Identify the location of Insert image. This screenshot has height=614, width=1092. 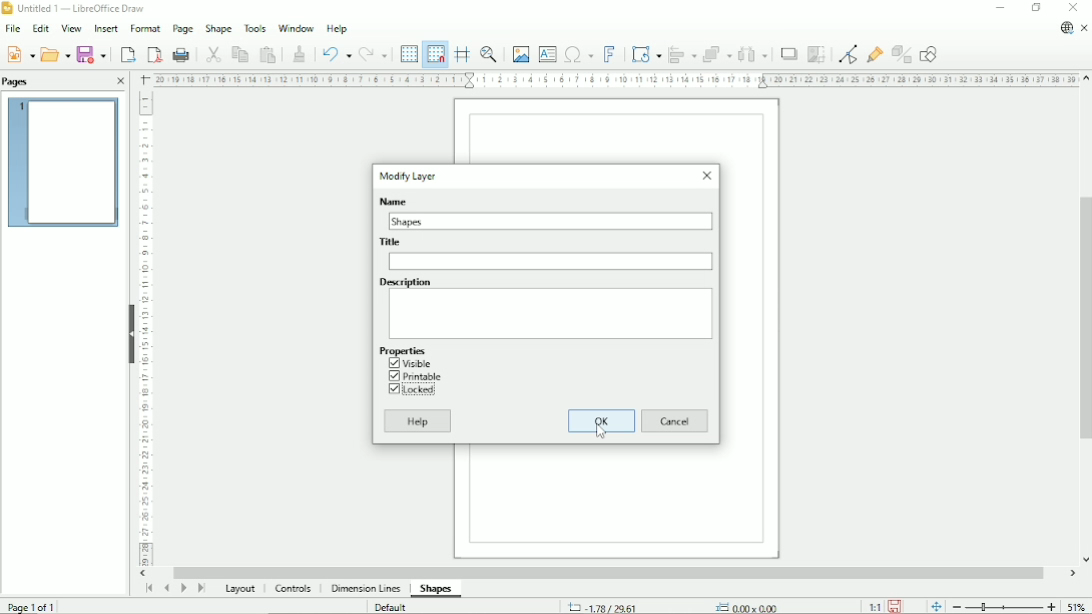
(520, 52).